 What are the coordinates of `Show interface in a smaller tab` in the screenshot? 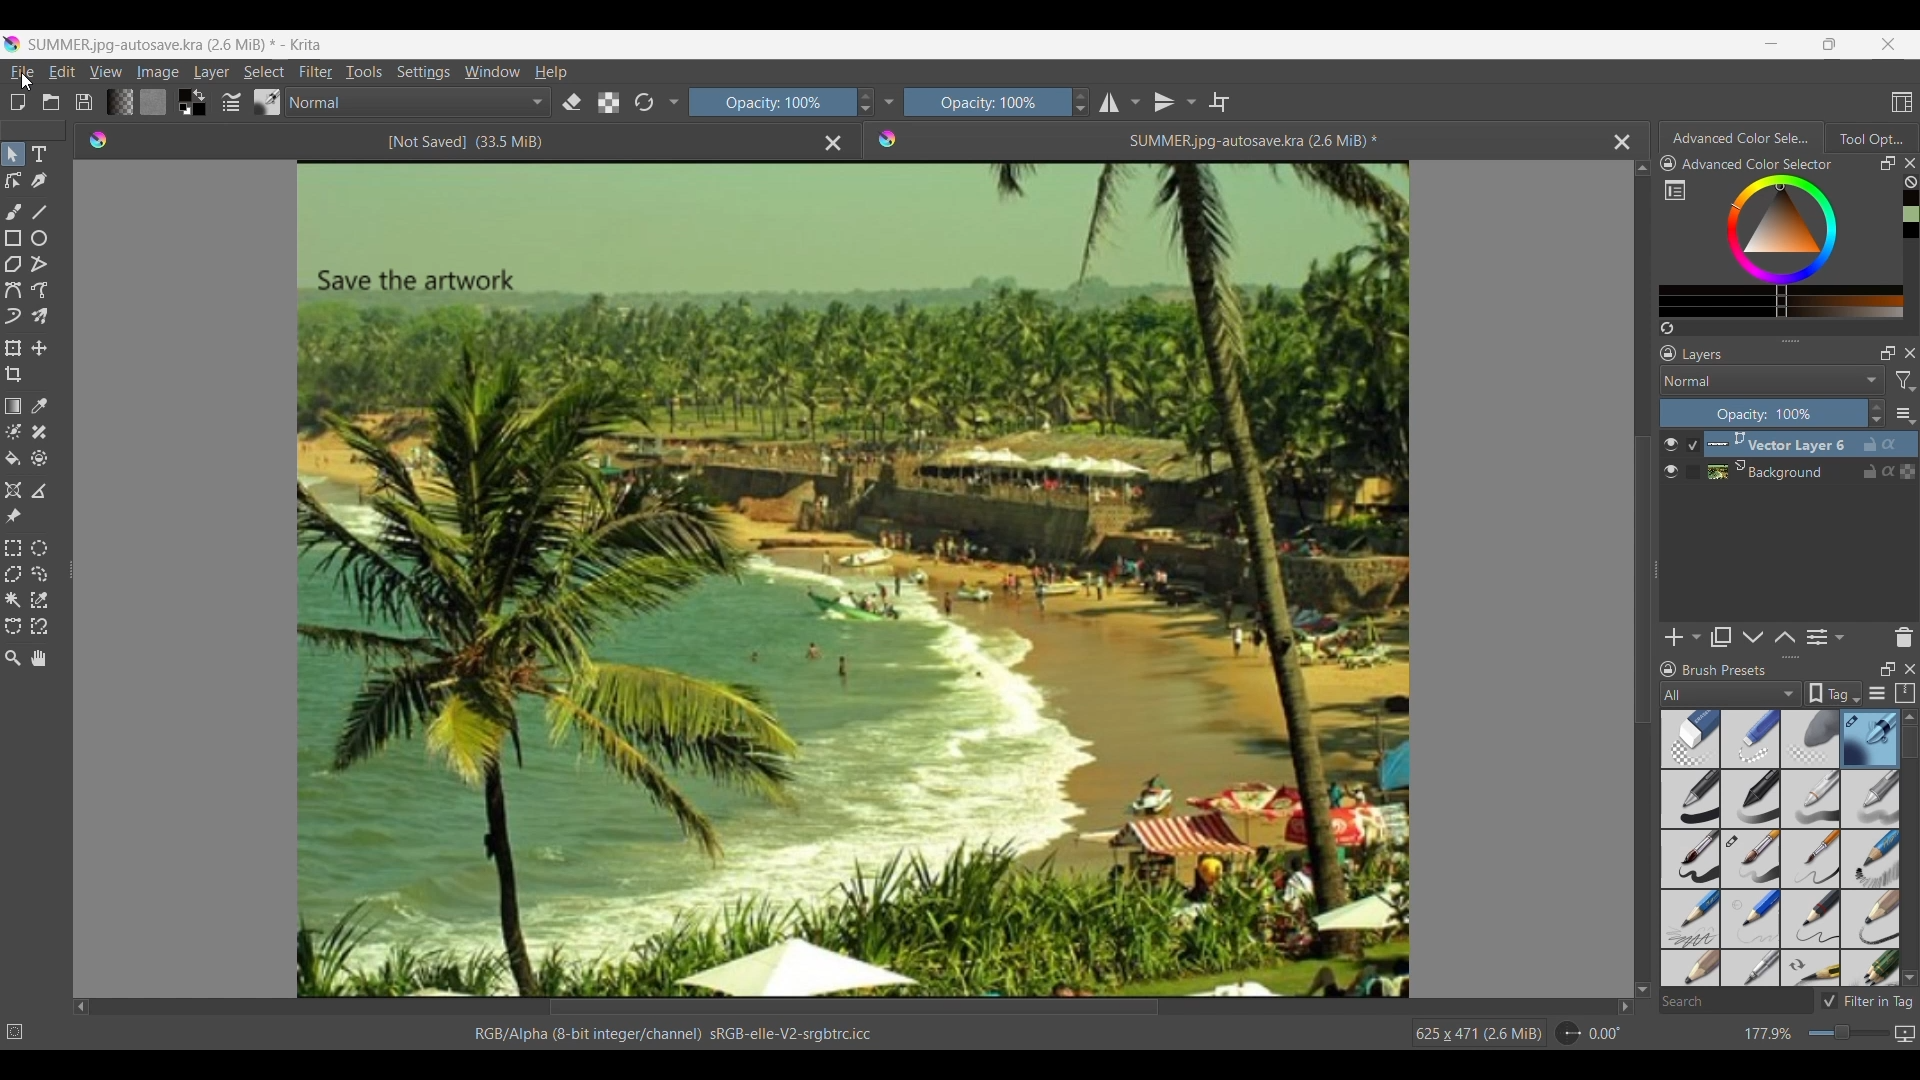 It's located at (1830, 43).